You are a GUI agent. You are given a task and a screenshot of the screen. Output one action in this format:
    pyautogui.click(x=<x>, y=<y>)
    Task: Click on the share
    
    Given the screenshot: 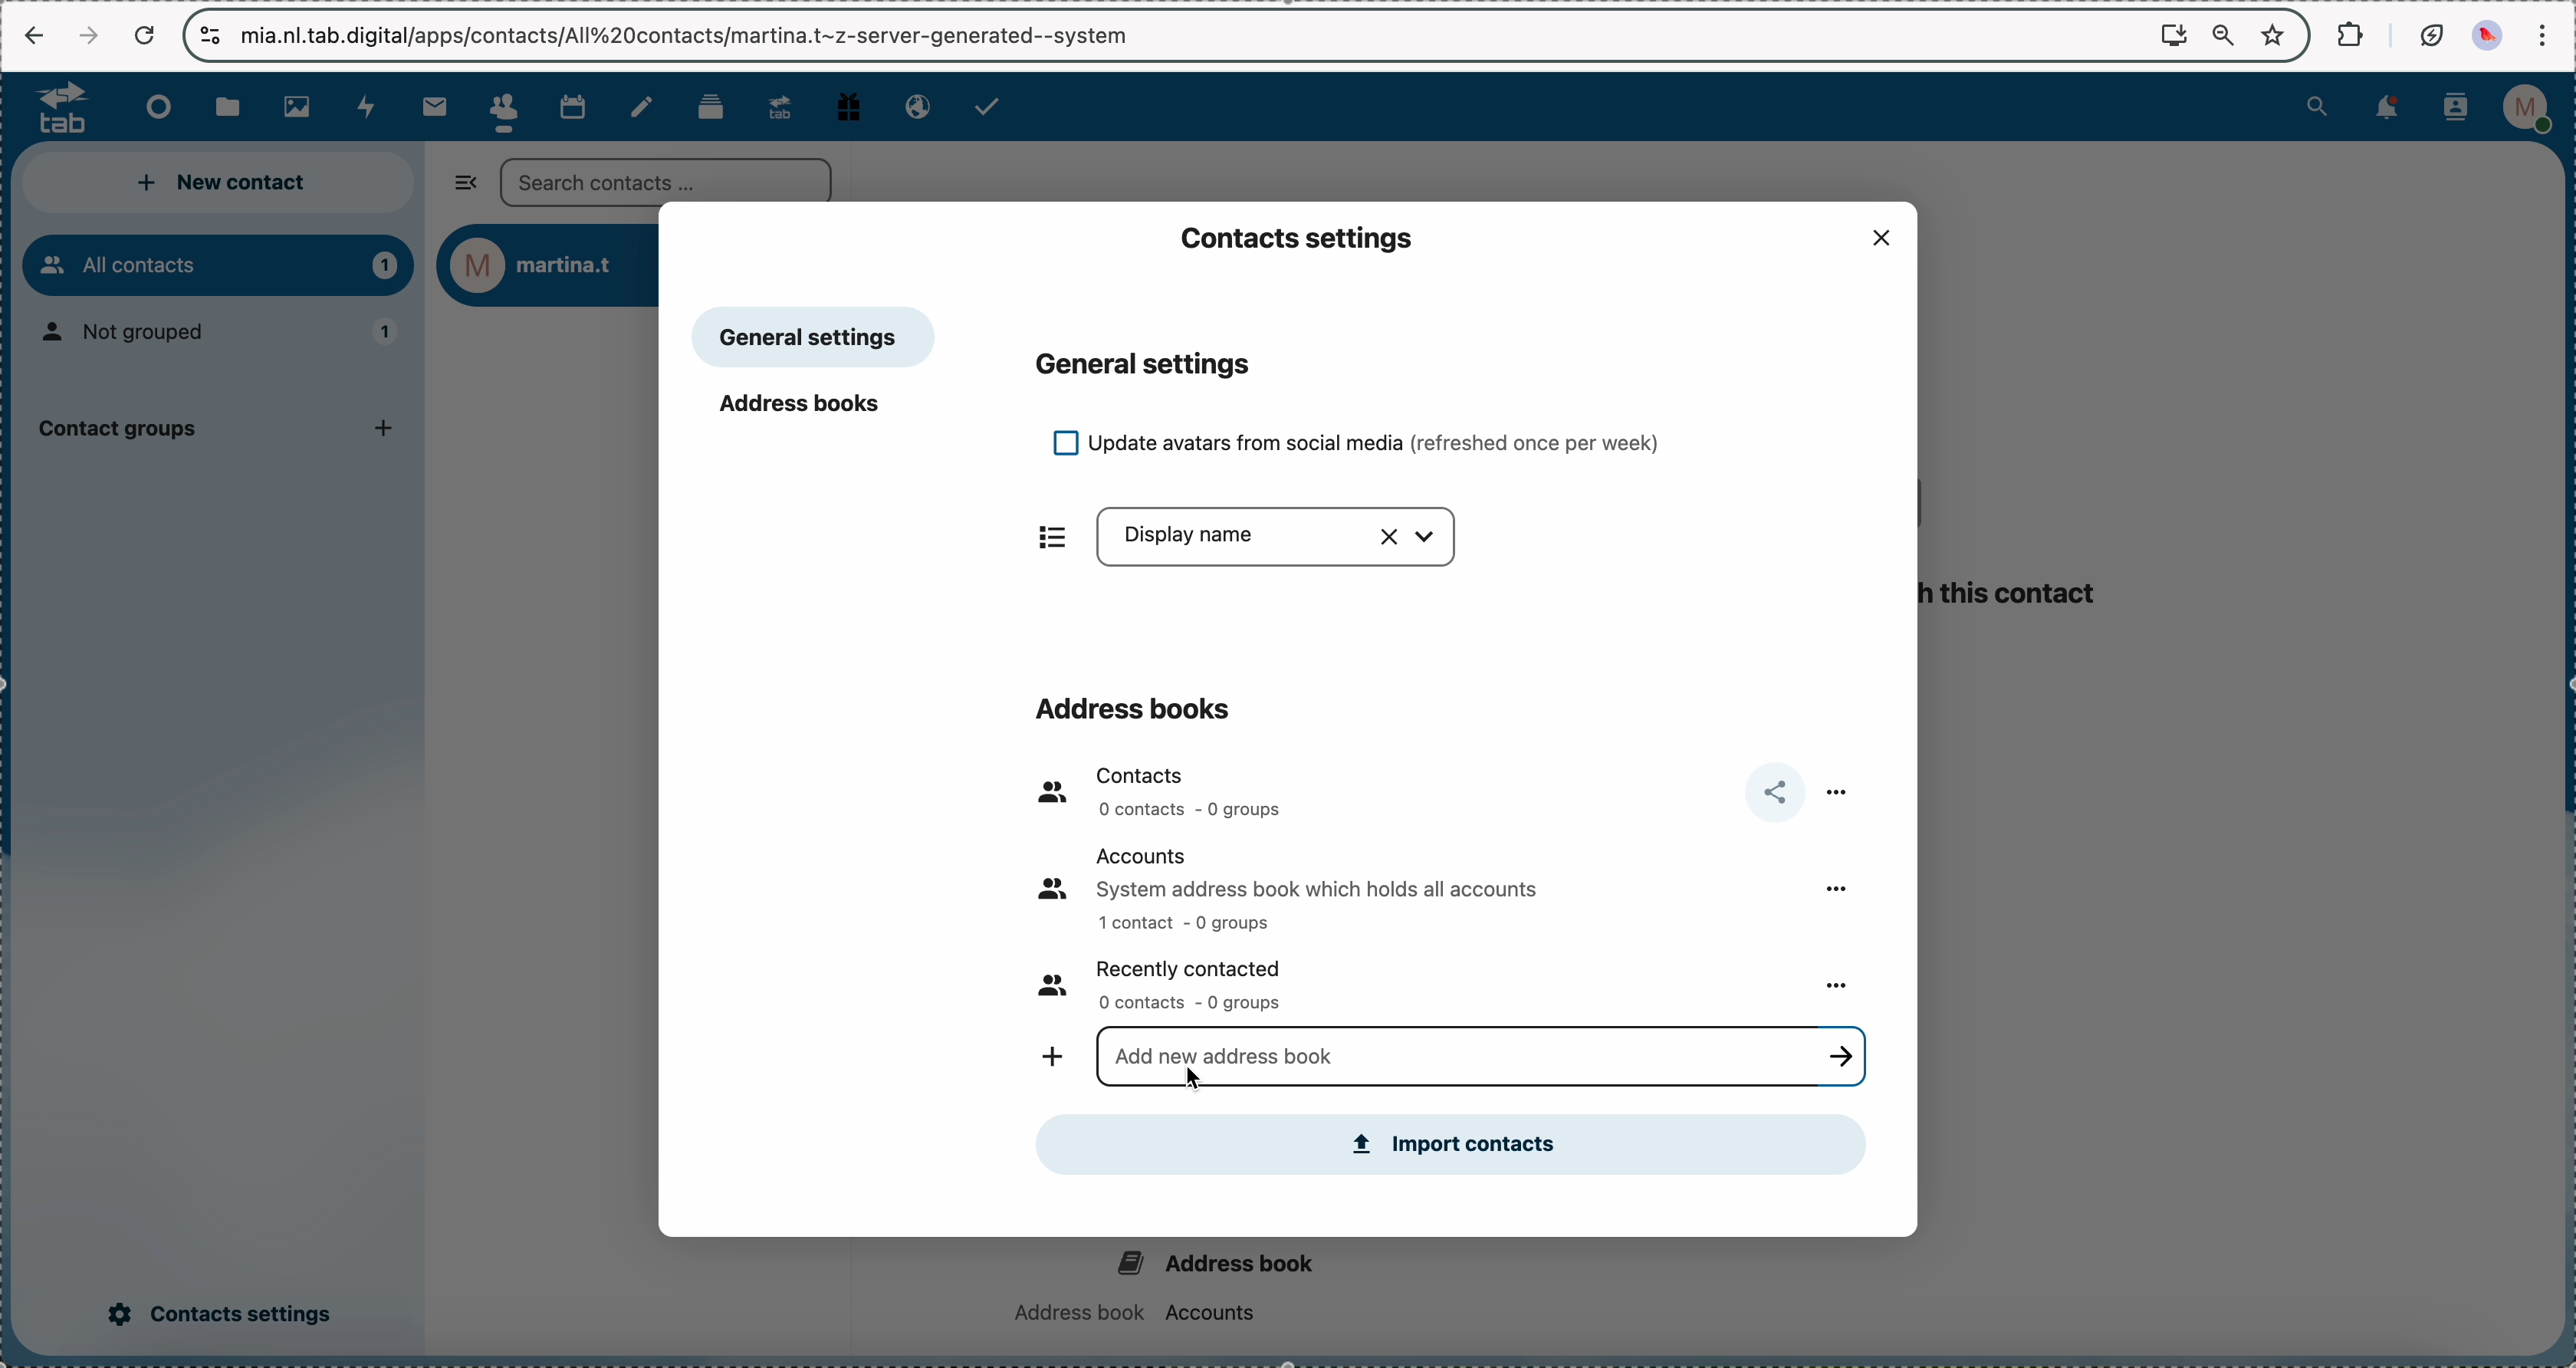 What is the action you would take?
    pyautogui.click(x=1771, y=792)
    